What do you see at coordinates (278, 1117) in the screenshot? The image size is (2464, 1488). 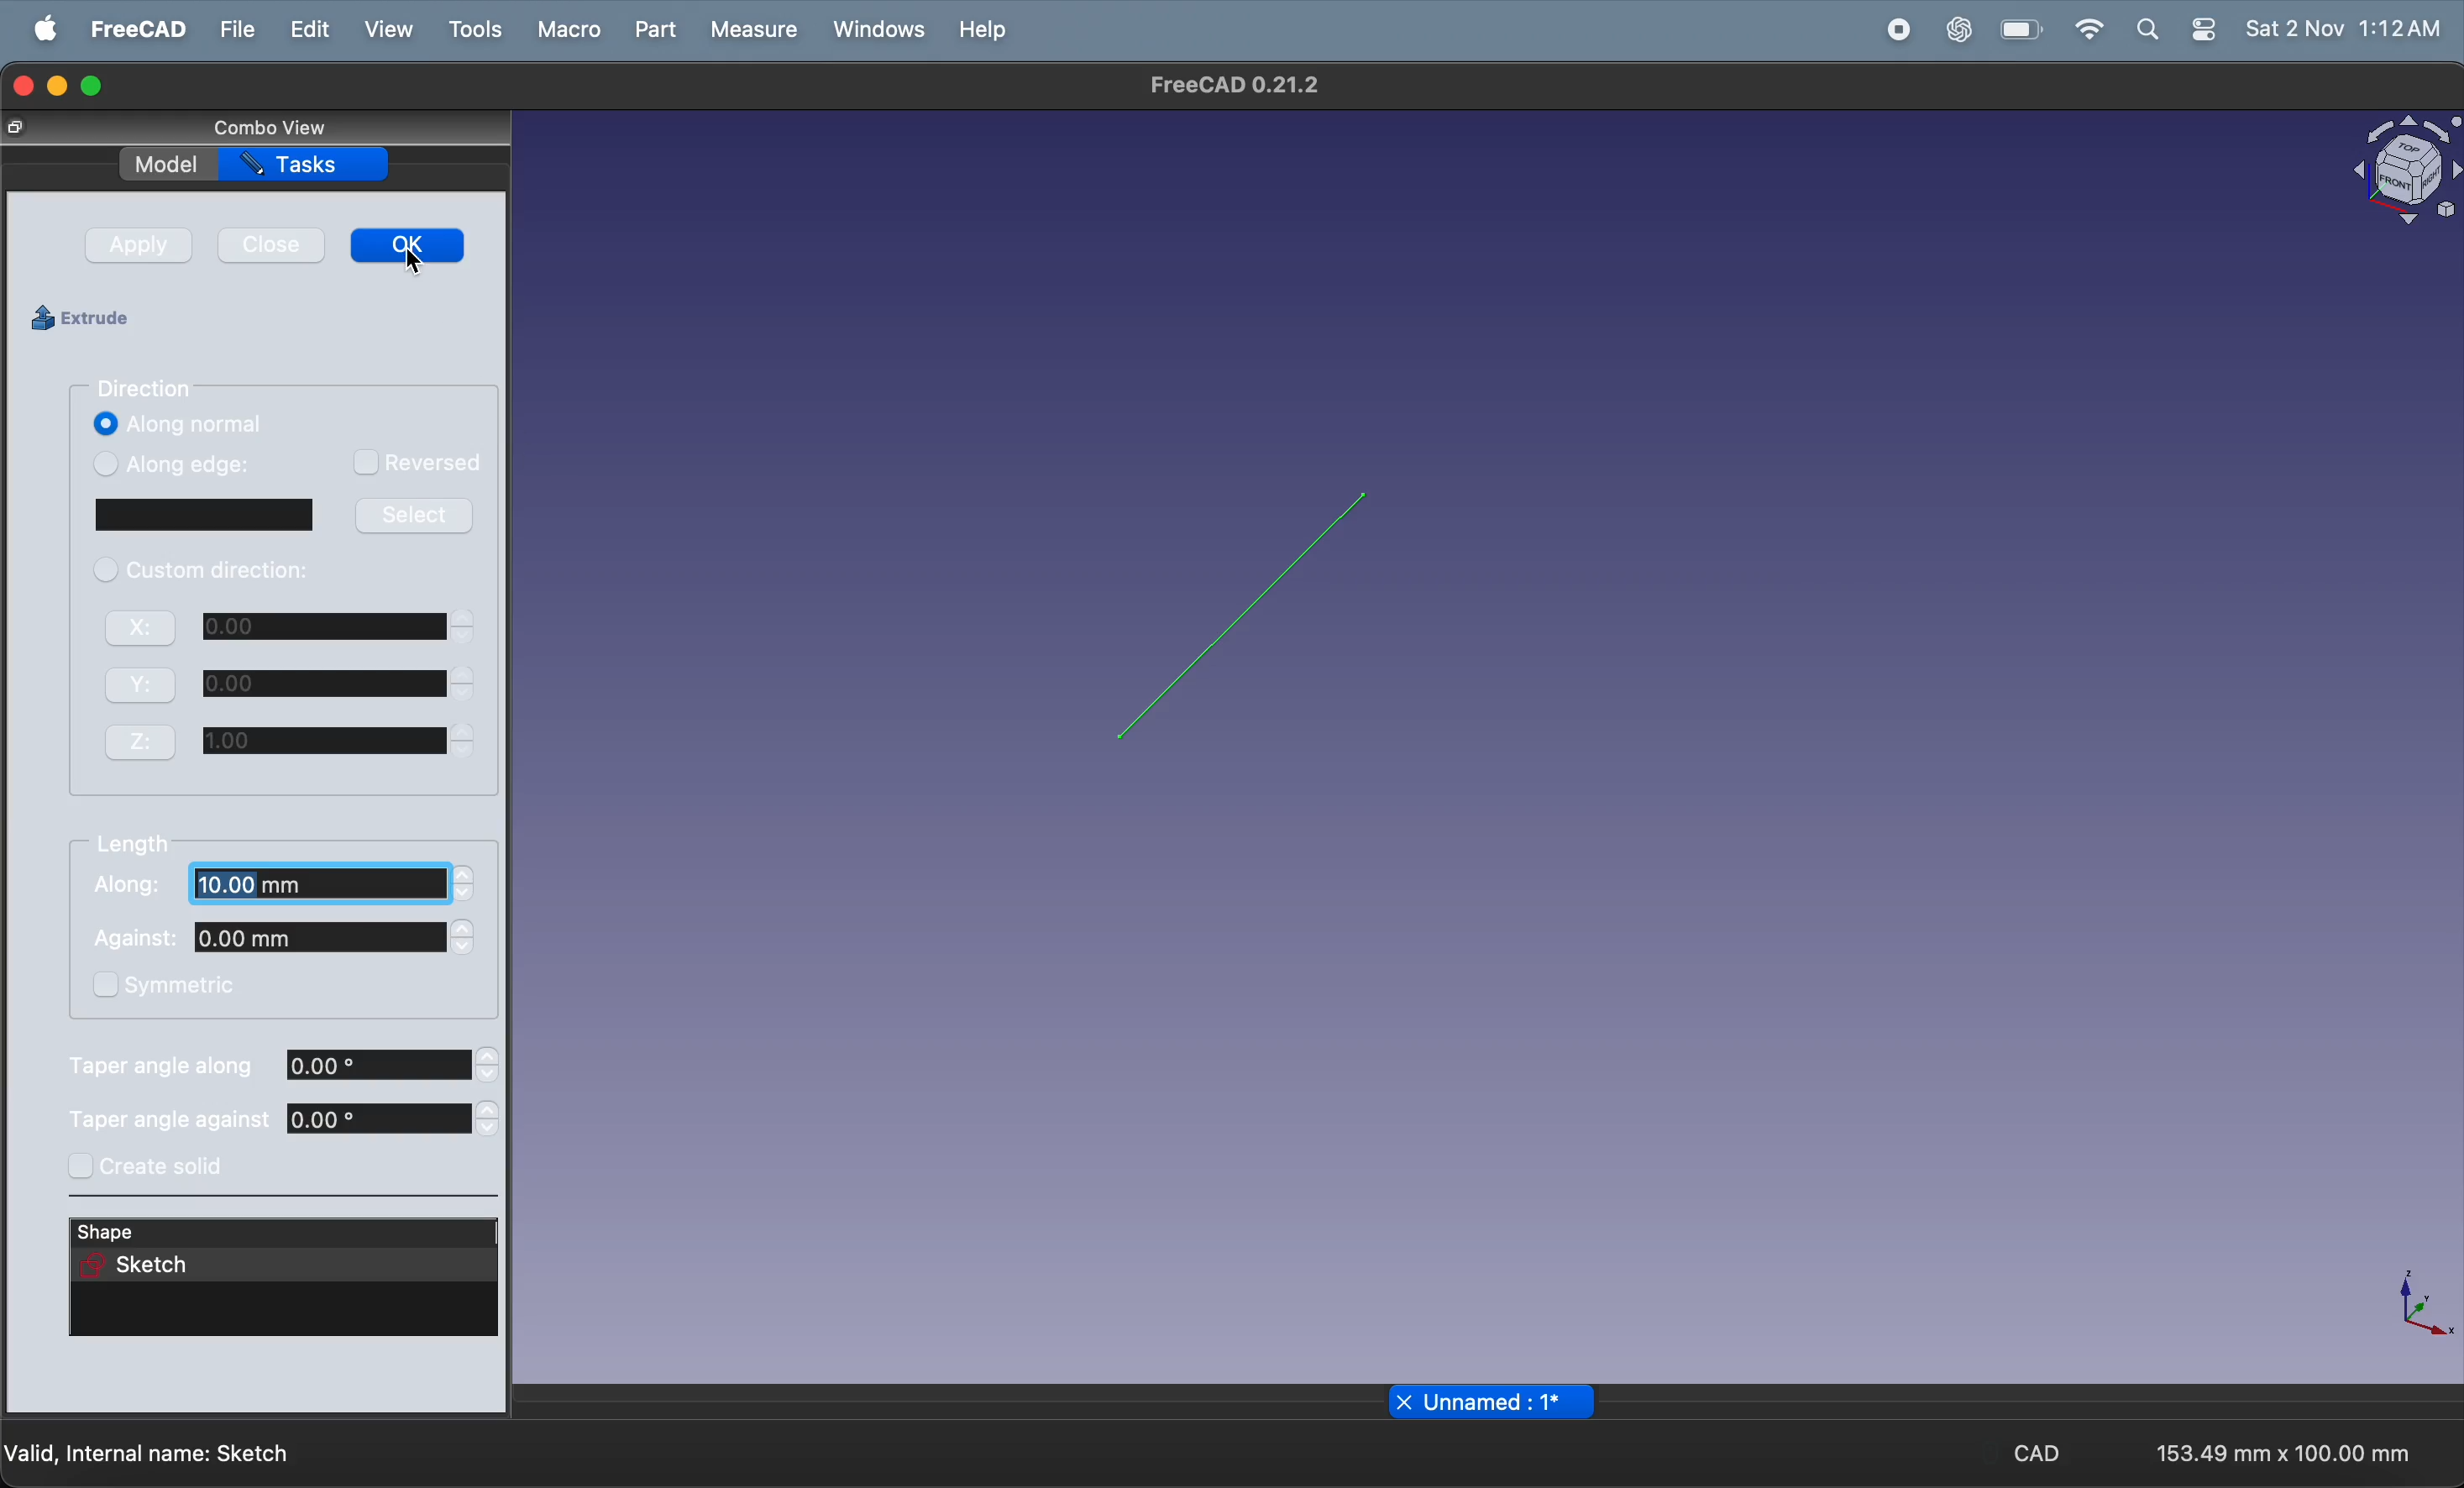 I see `taper angle against  0.00` at bounding box center [278, 1117].